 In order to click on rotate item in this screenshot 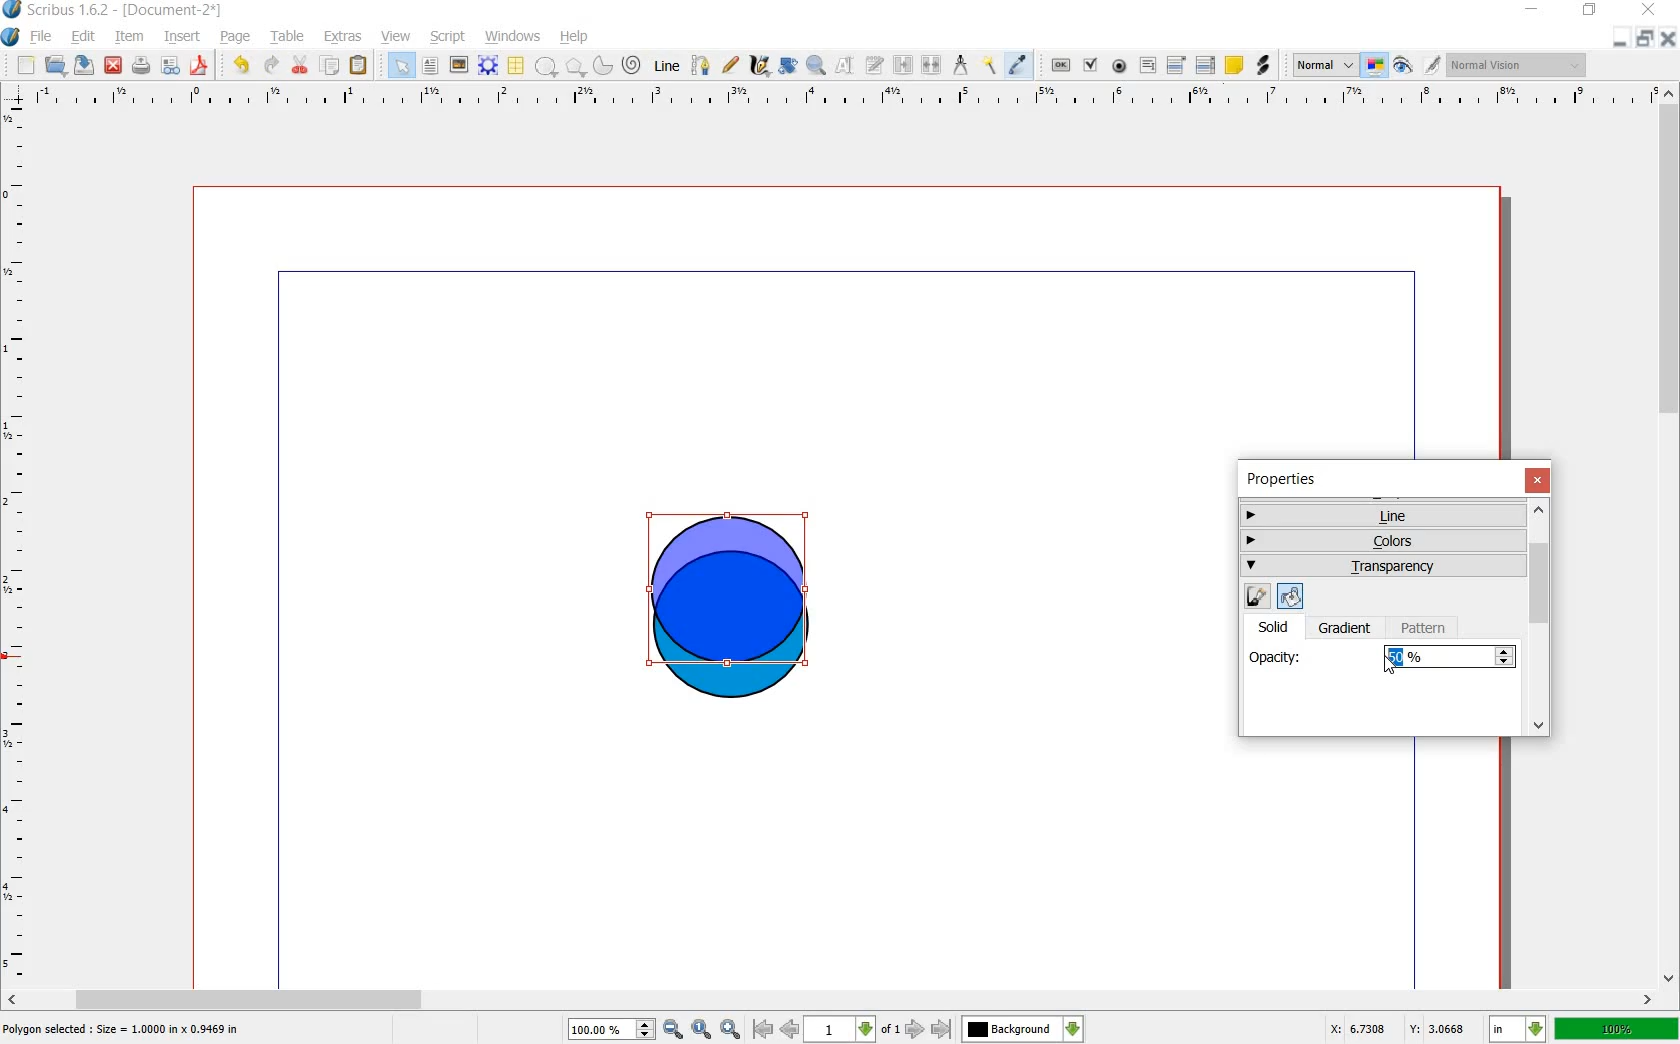, I will do `click(788, 66)`.